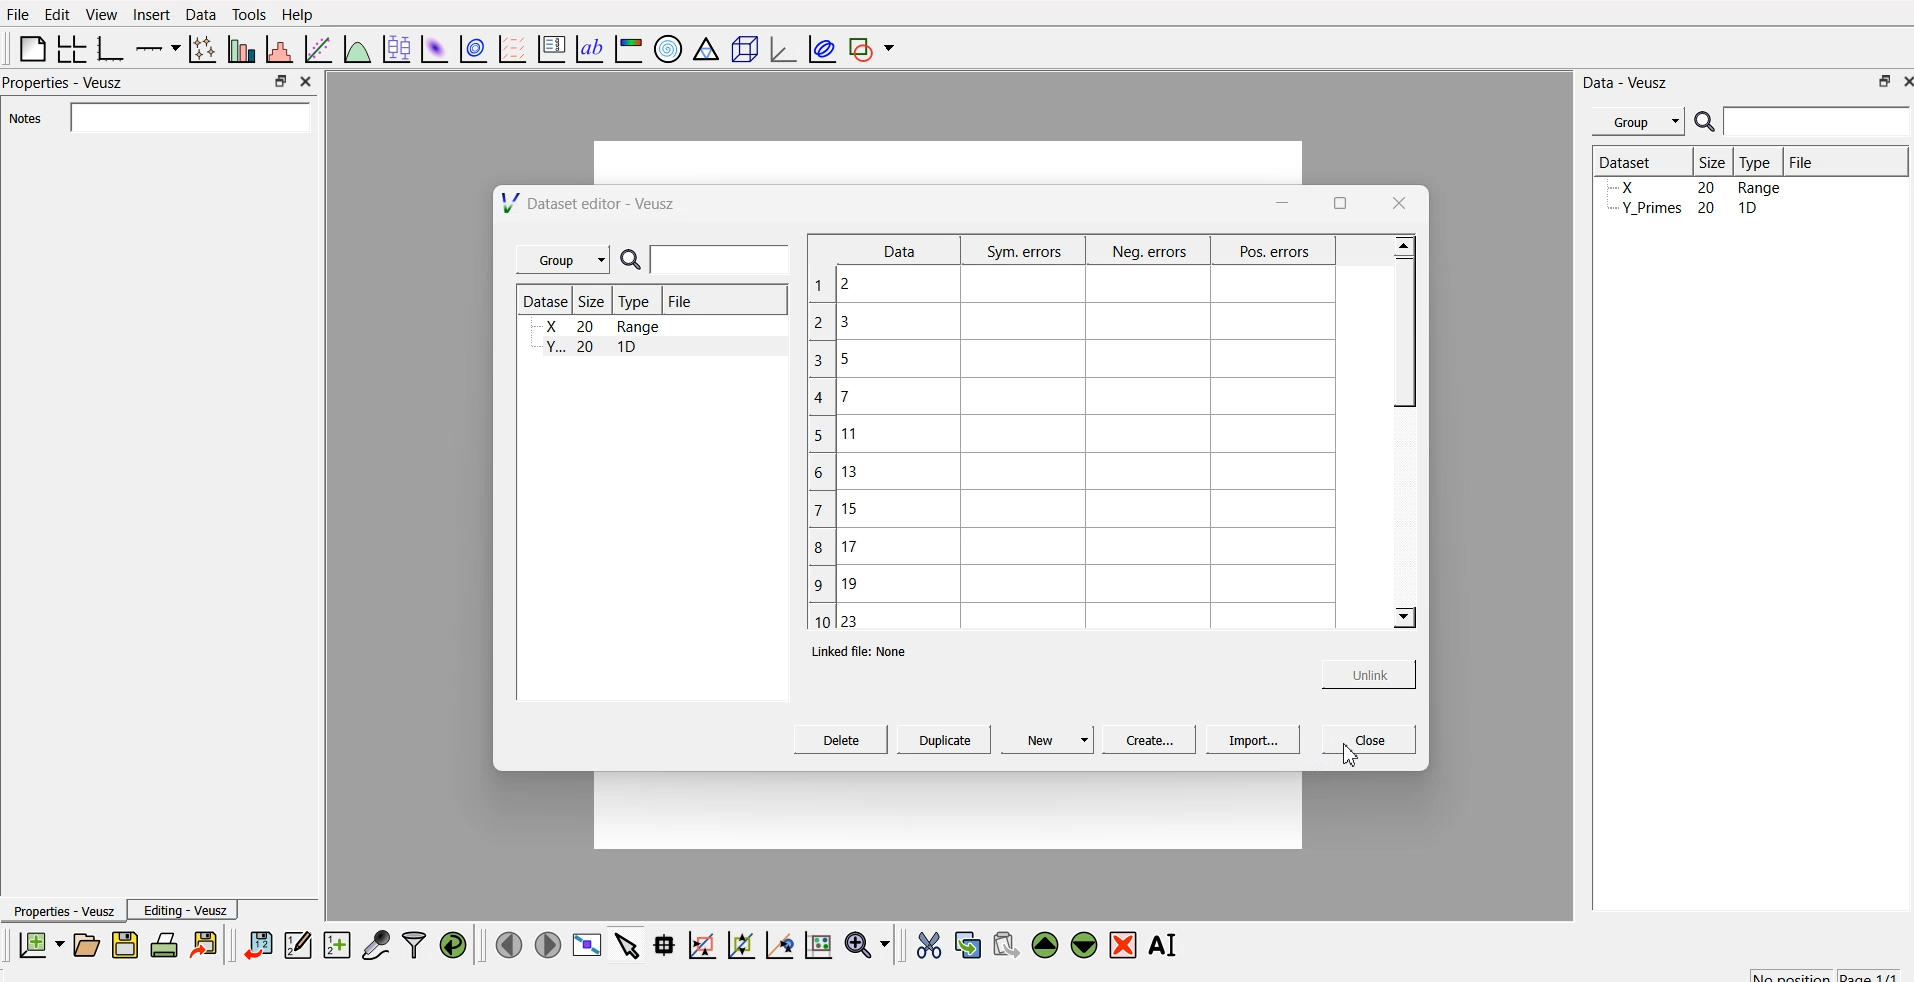  Describe the element at coordinates (1403, 619) in the screenshot. I see `down scroll button` at that location.